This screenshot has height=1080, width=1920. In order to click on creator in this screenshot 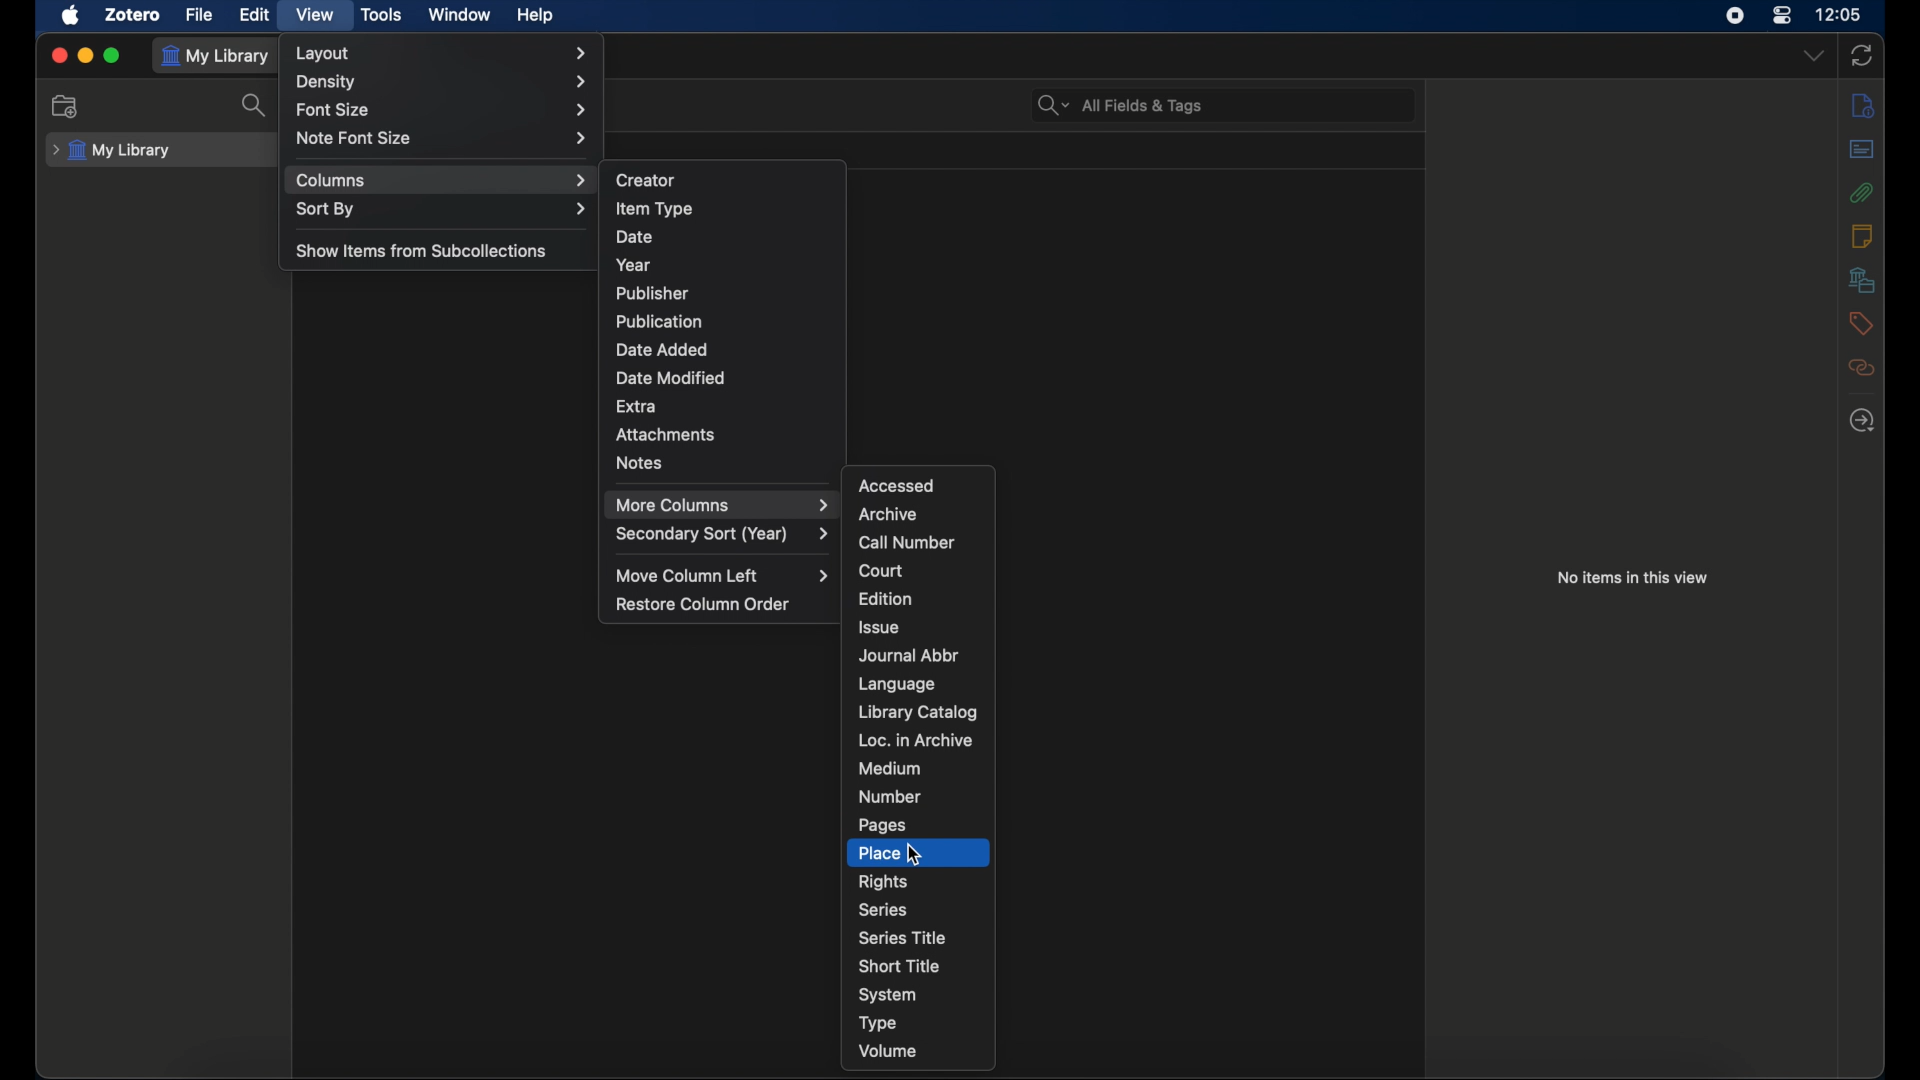, I will do `click(647, 179)`.